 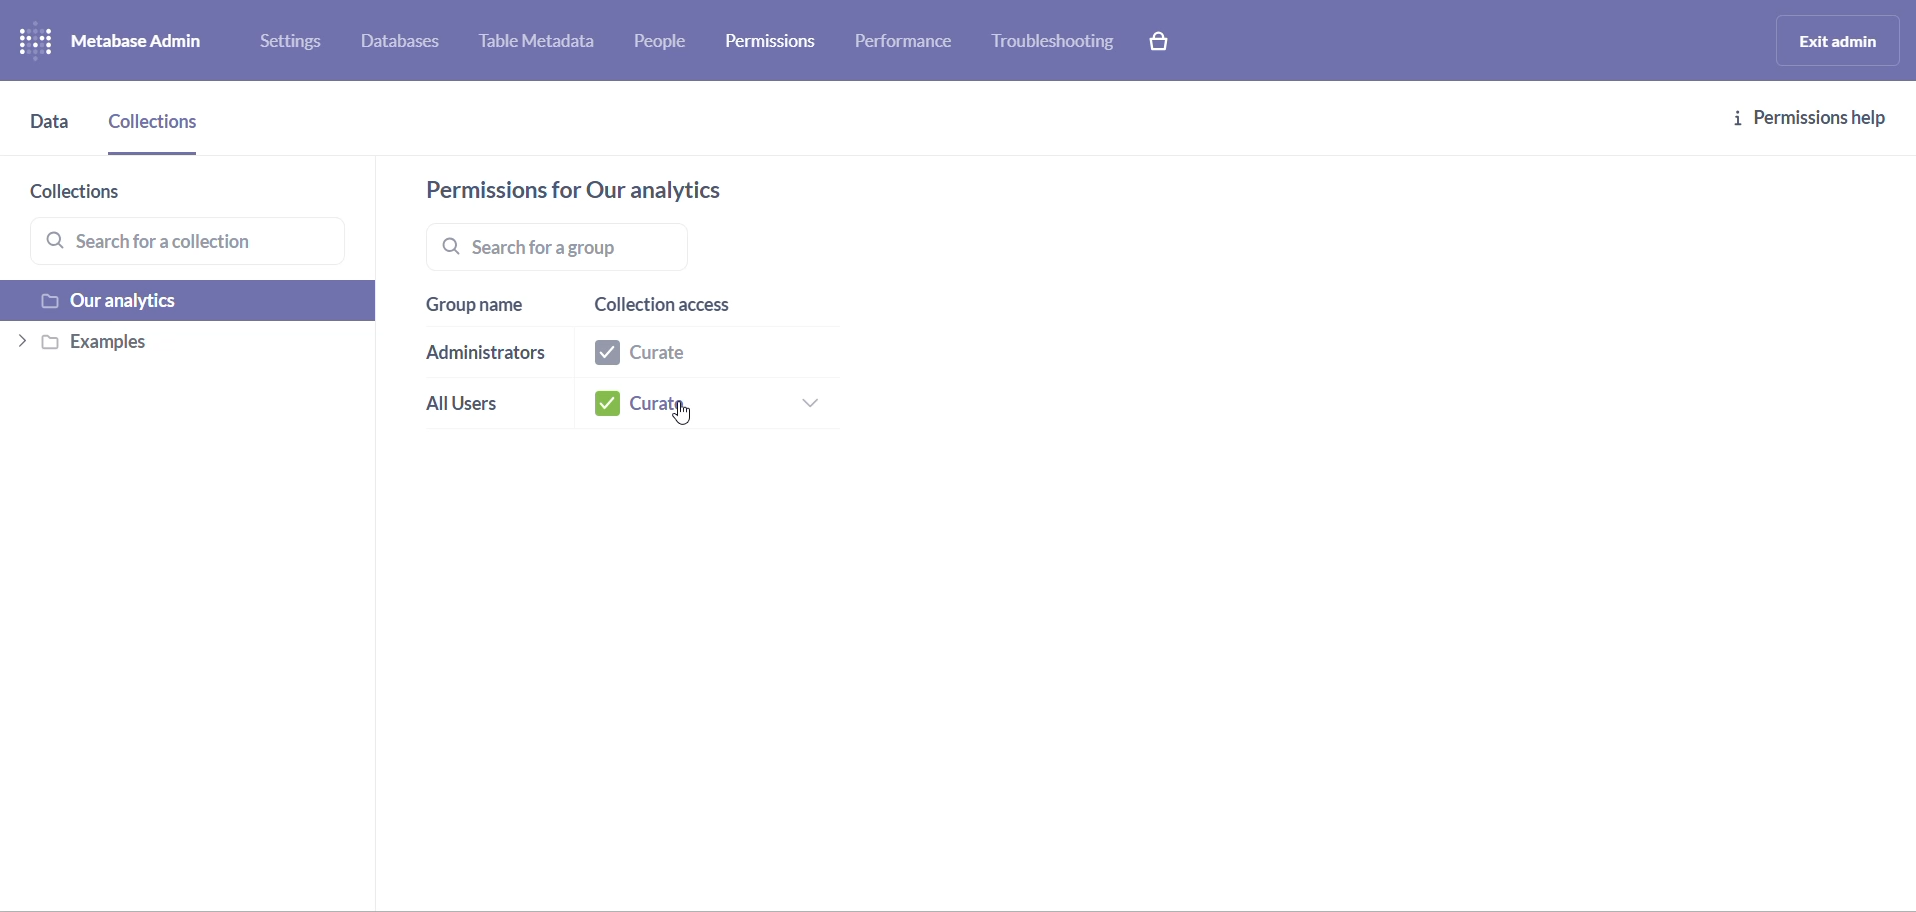 What do you see at coordinates (668, 44) in the screenshot?
I see `people` at bounding box center [668, 44].